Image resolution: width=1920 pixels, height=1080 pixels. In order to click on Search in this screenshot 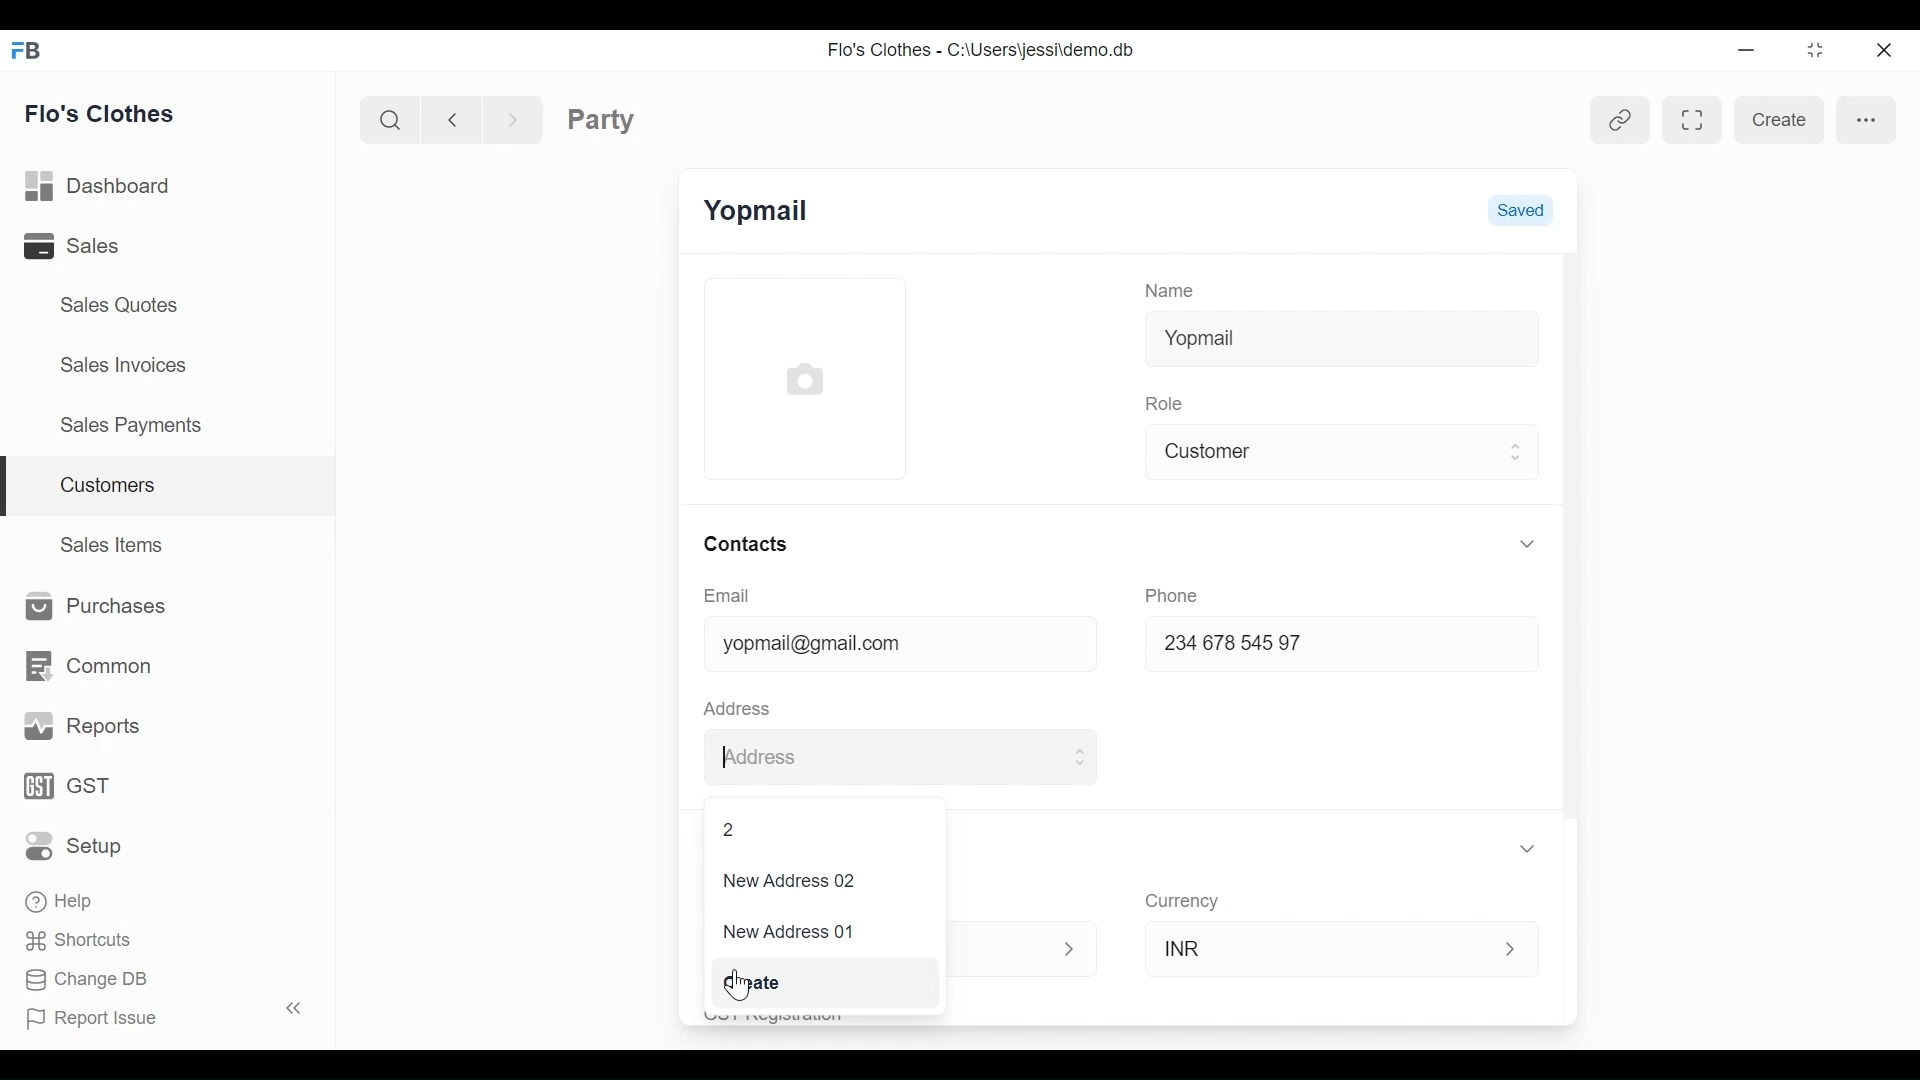, I will do `click(394, 119)`.